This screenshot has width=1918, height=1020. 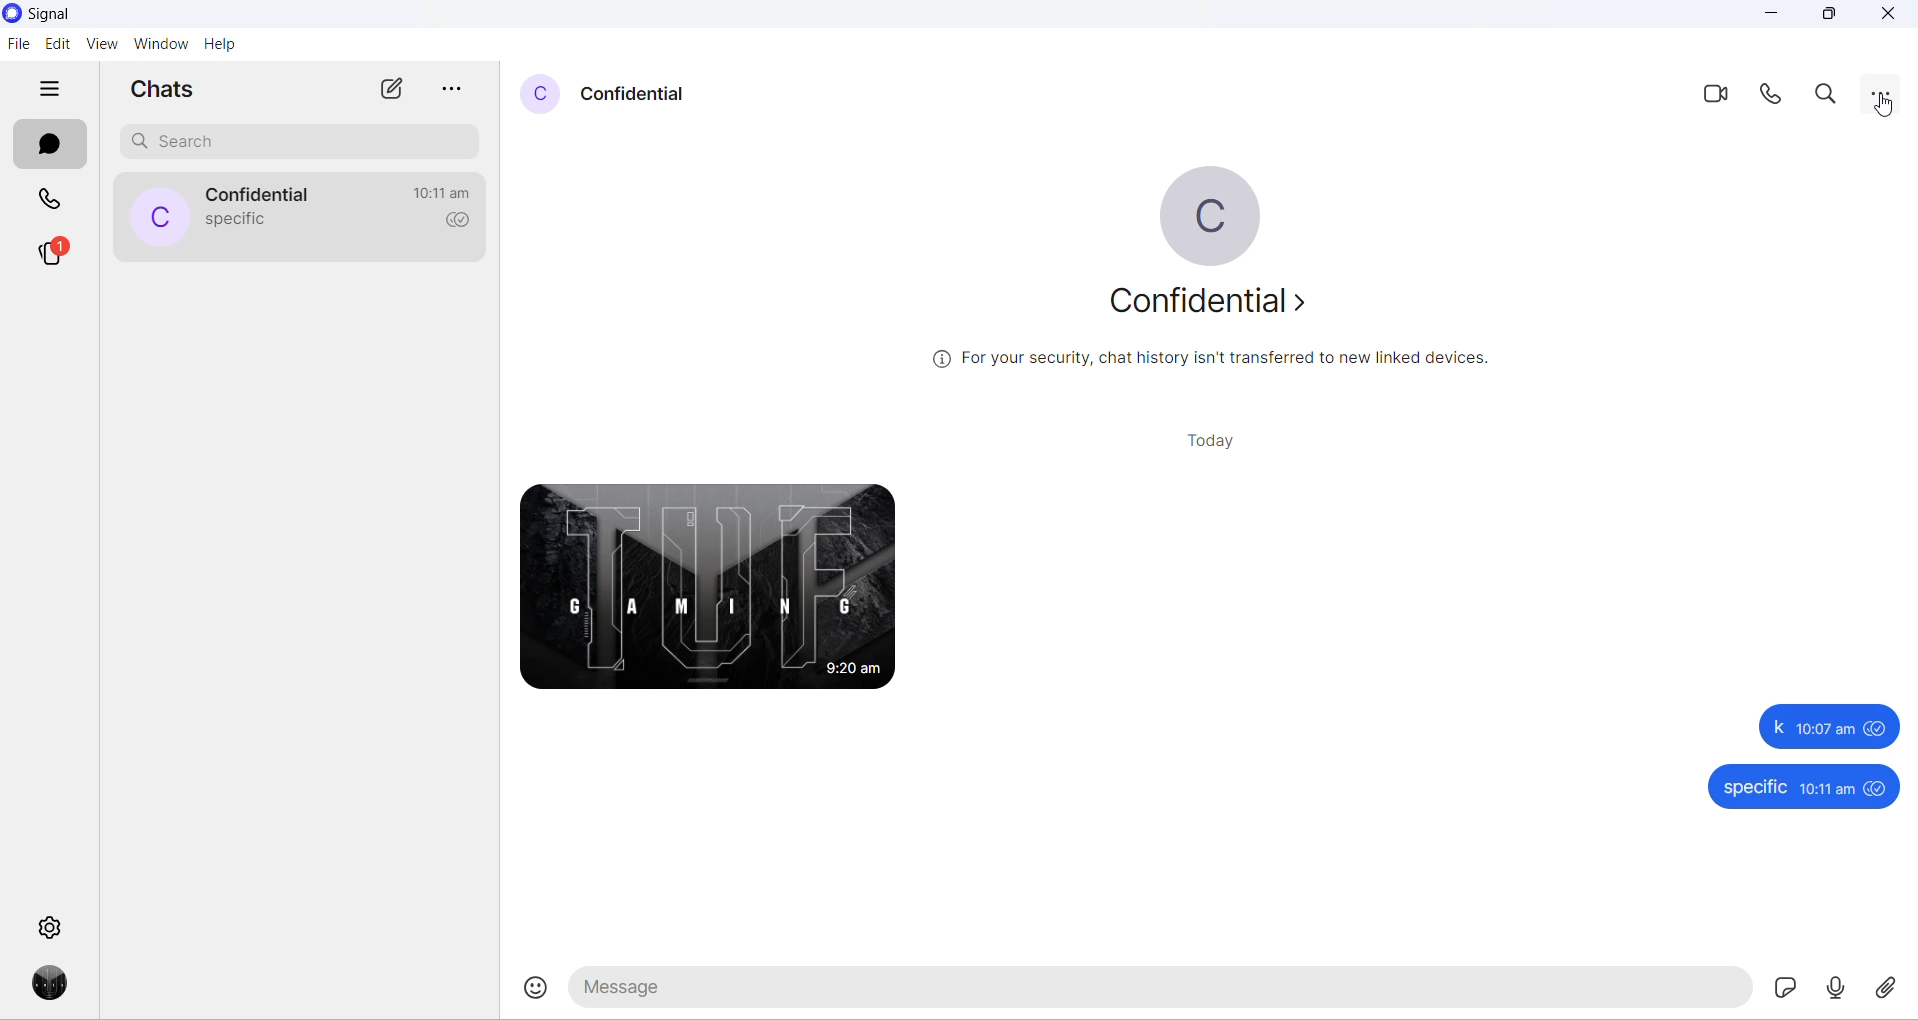 What do you see at coordinates (1828, 729) in the screenshot?
I see `10:01 am` at bounding box center [1828, 729].